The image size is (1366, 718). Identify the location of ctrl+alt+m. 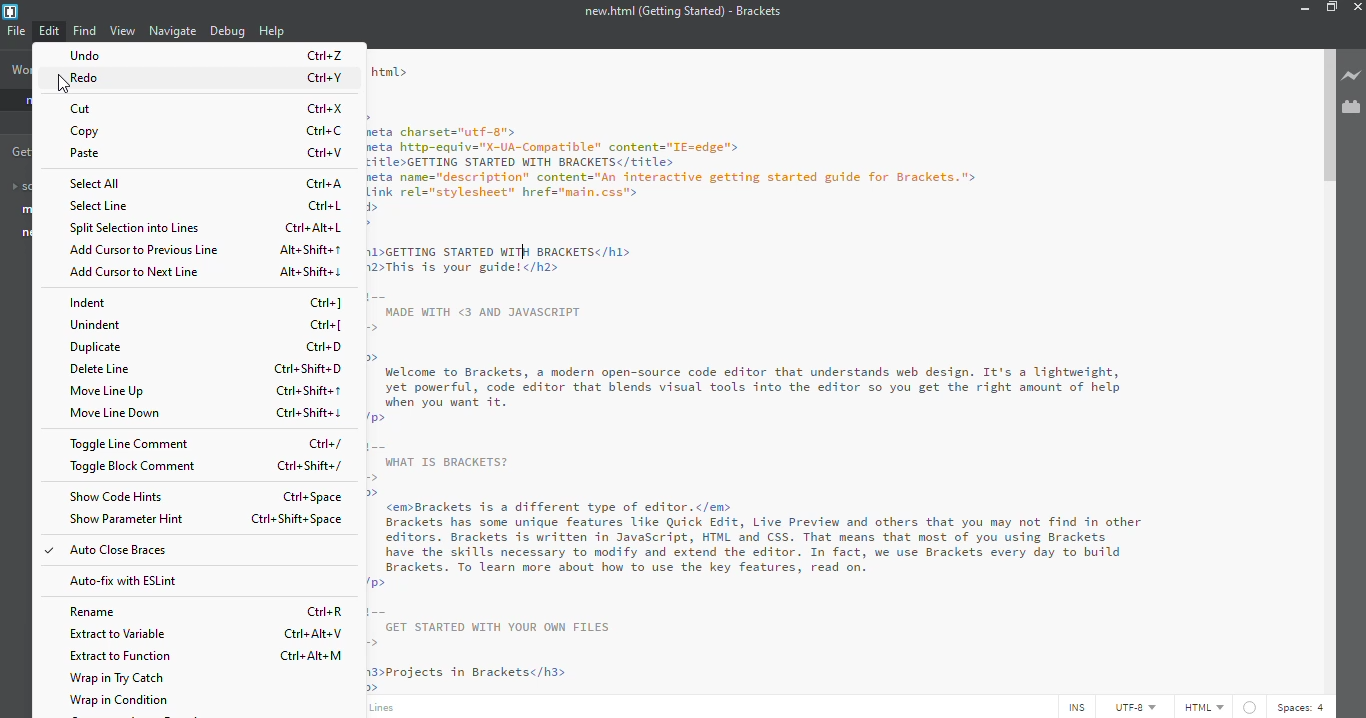
(313, 655).